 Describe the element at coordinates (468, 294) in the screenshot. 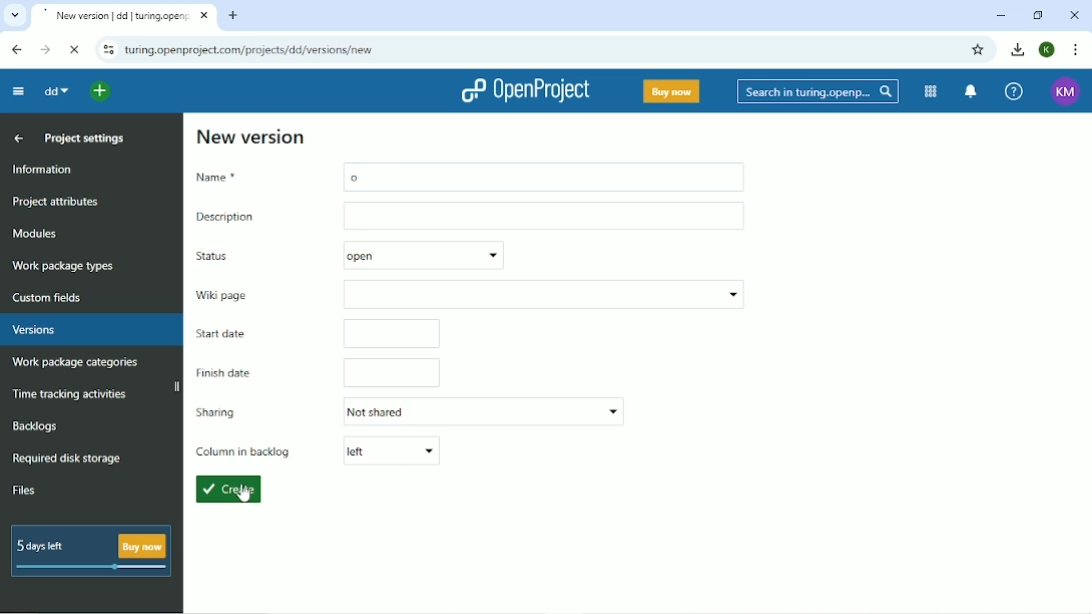

I see `Wiki page` at that location.